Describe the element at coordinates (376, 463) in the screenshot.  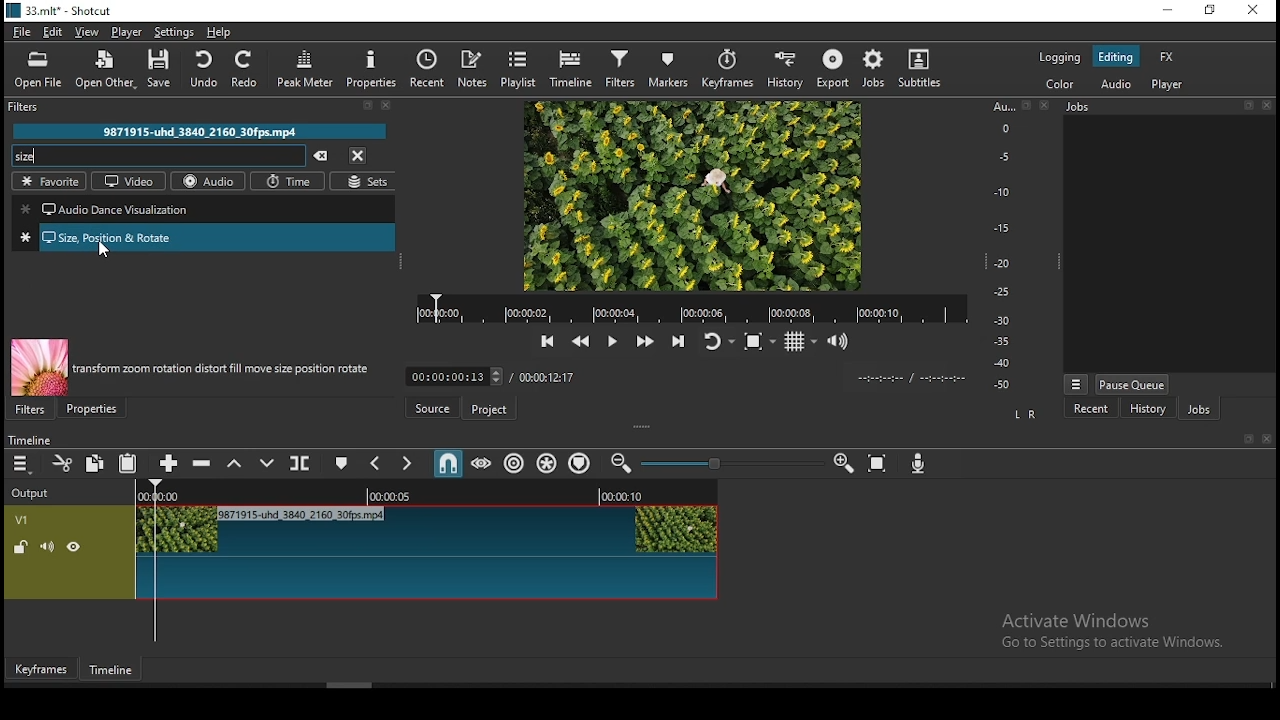
I see `previous marker` at that location.